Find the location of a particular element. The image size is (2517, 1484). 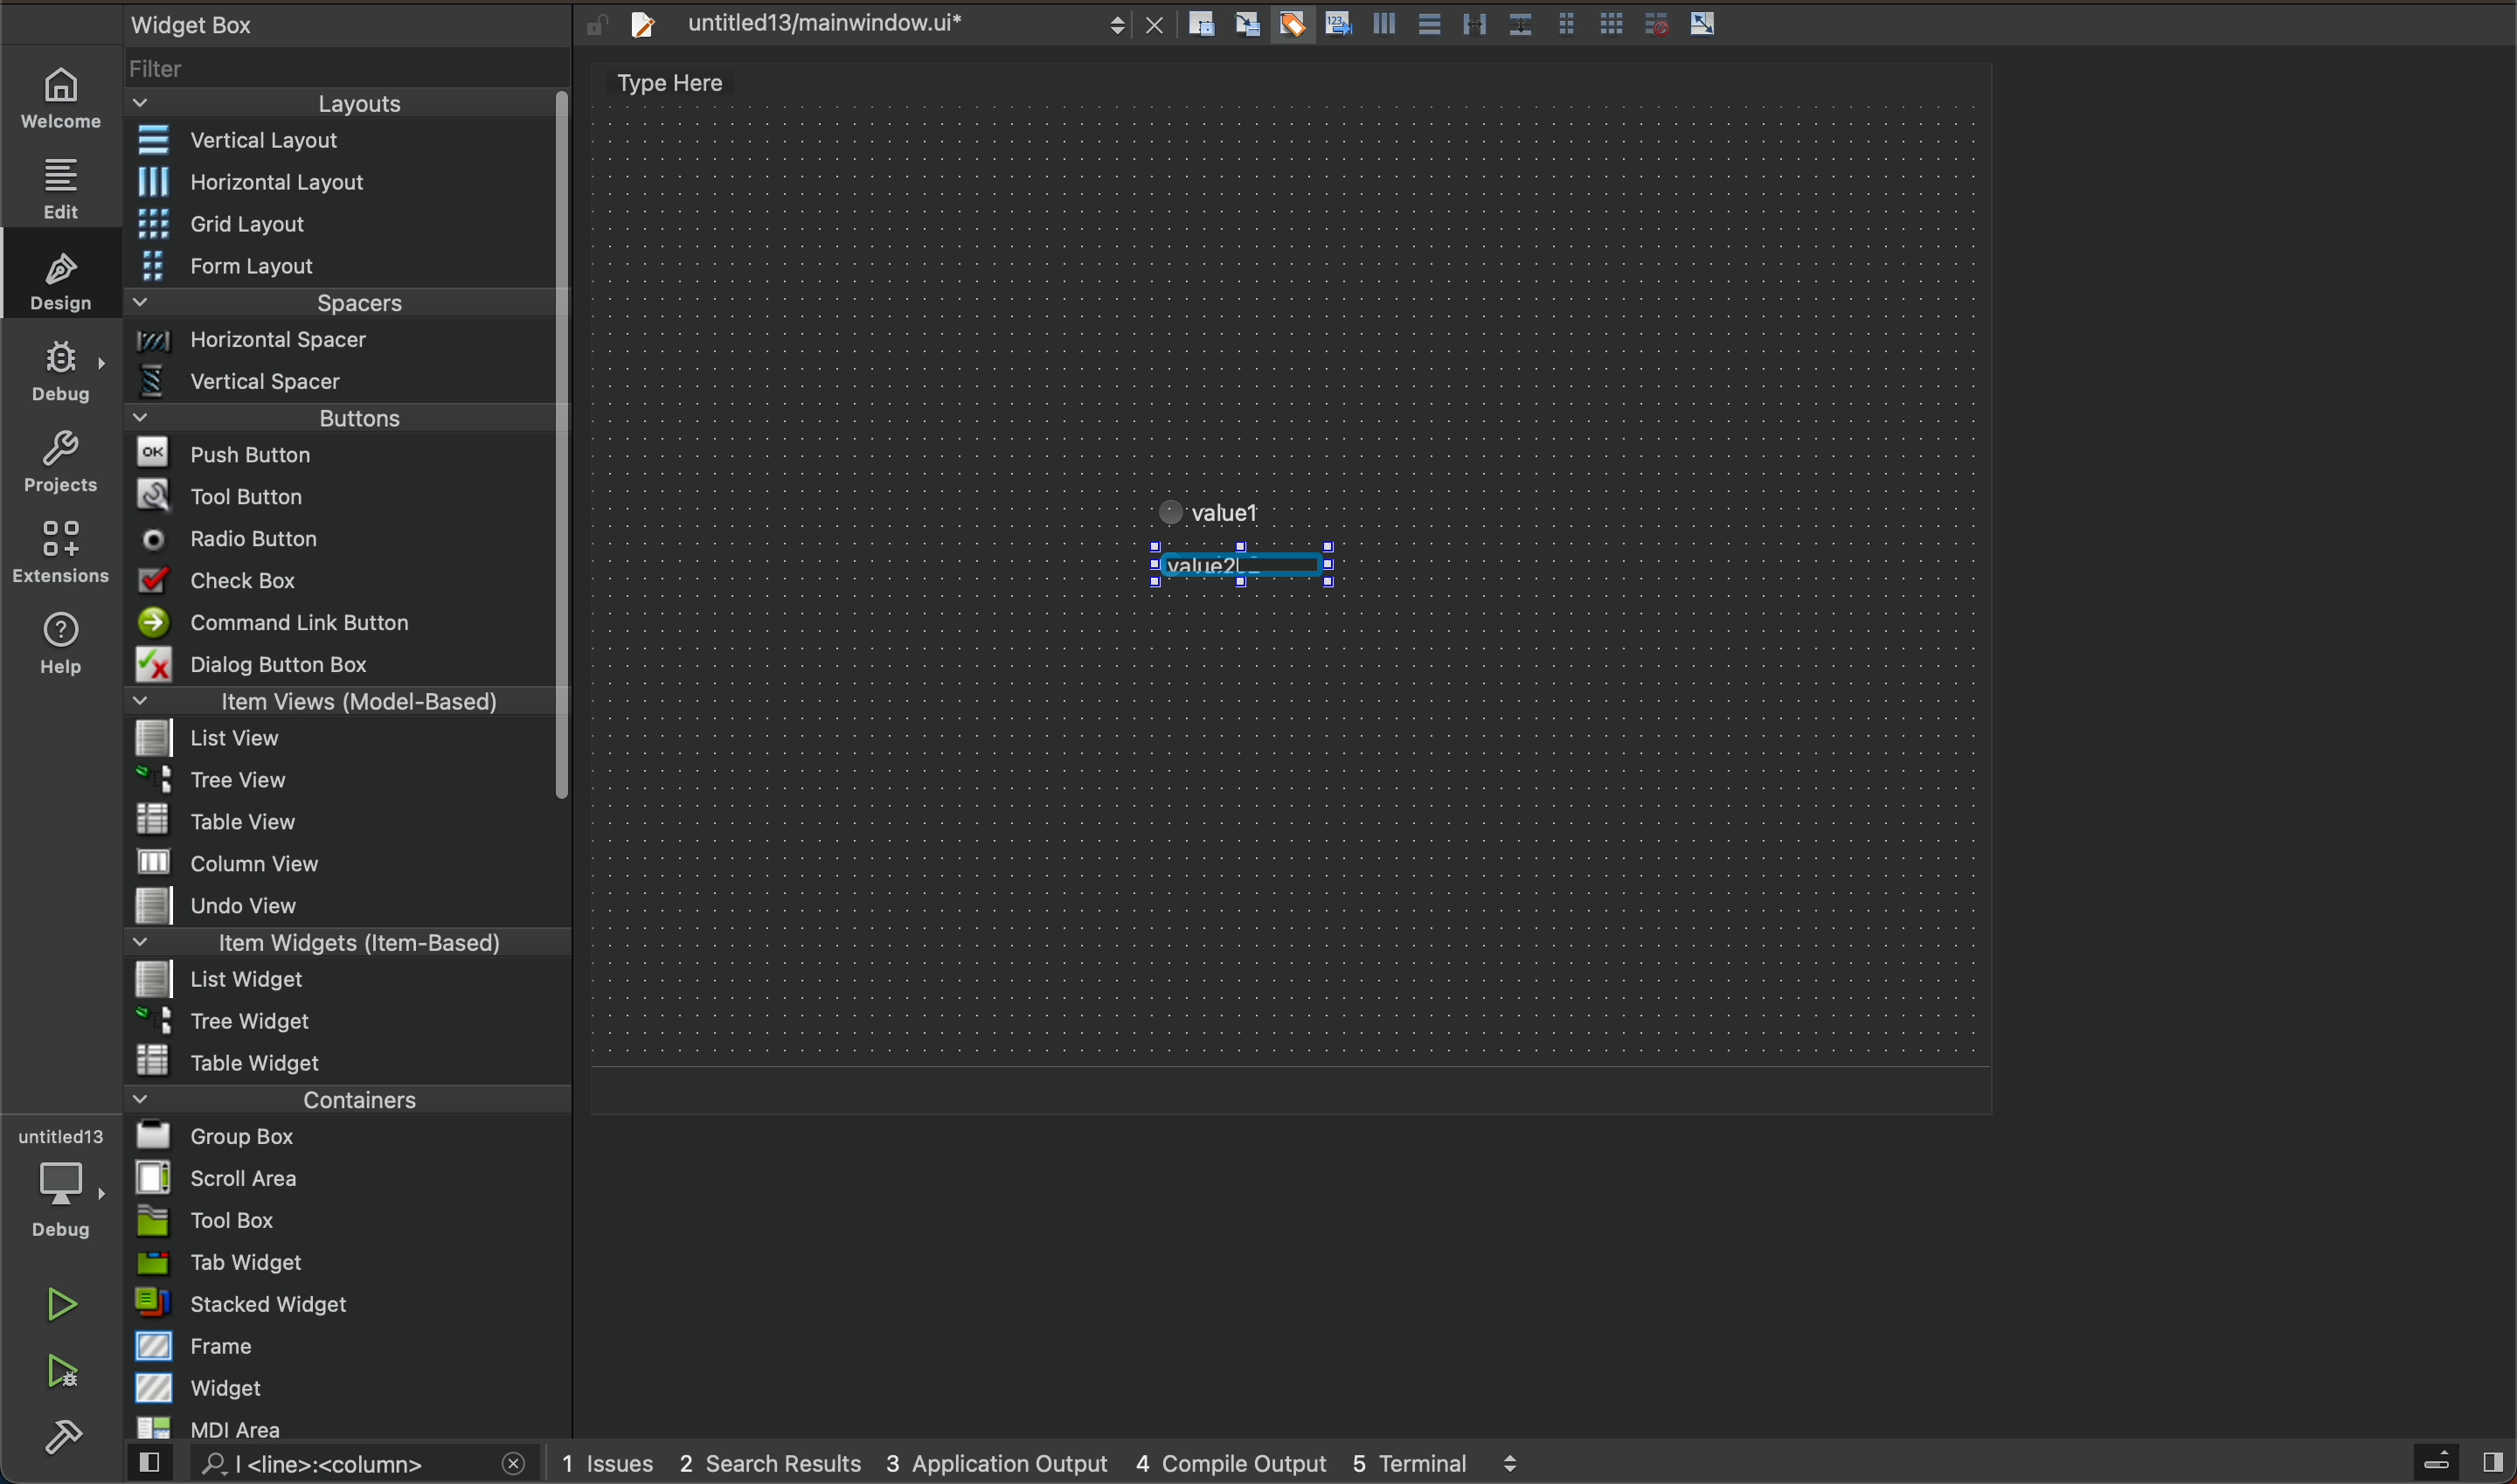

 is located at coordinates (336, 786).